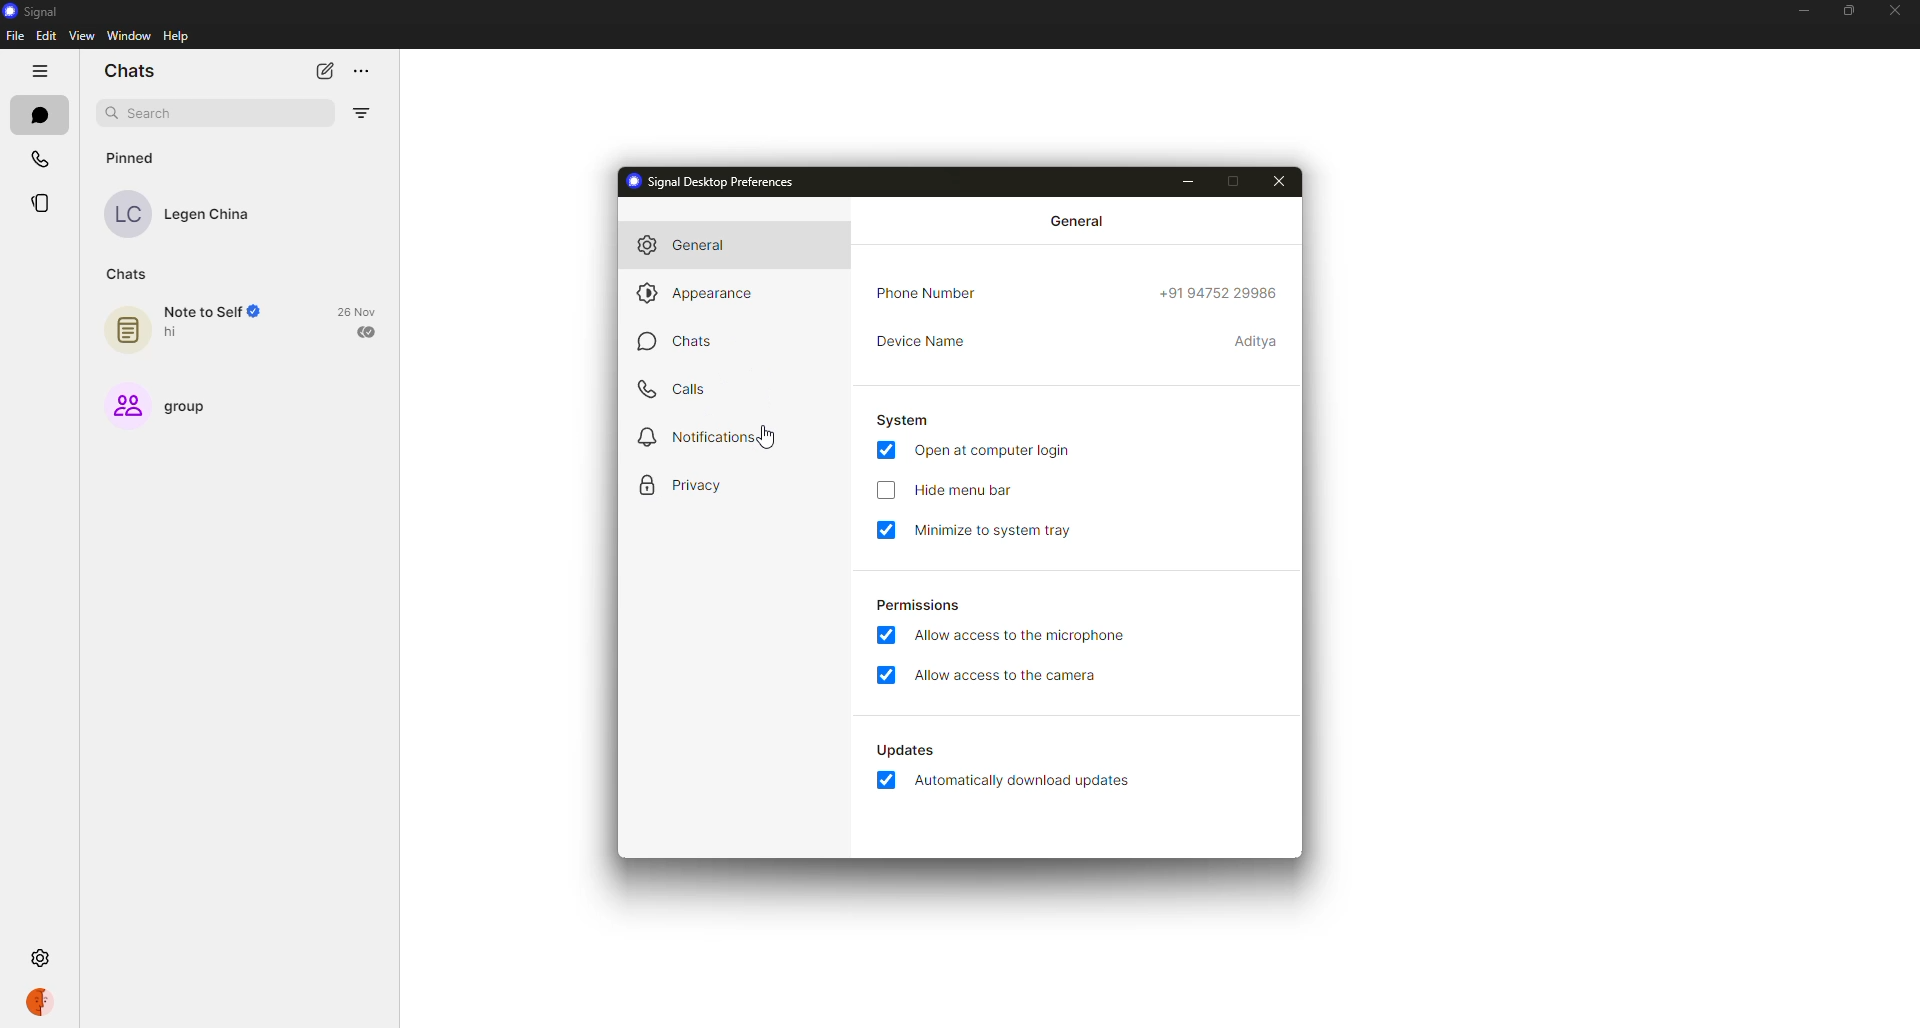 This screenshot has width=1920, height=1028. I want to click on automatically download updates, so click(1027, 784).